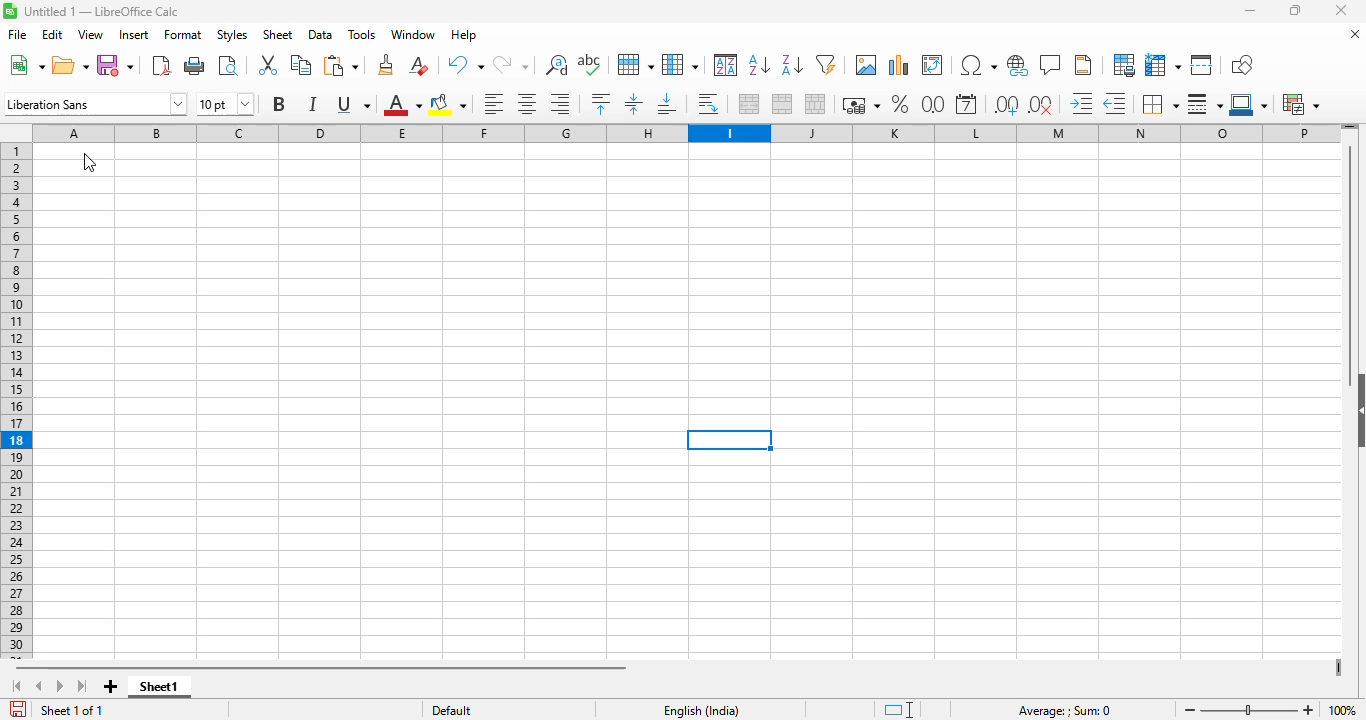 The width and height of the screenshot is (1366, 720). Describe the element at coordinates (39, 686) in the screenshot. I see `scroll to previous sheet` at that location.